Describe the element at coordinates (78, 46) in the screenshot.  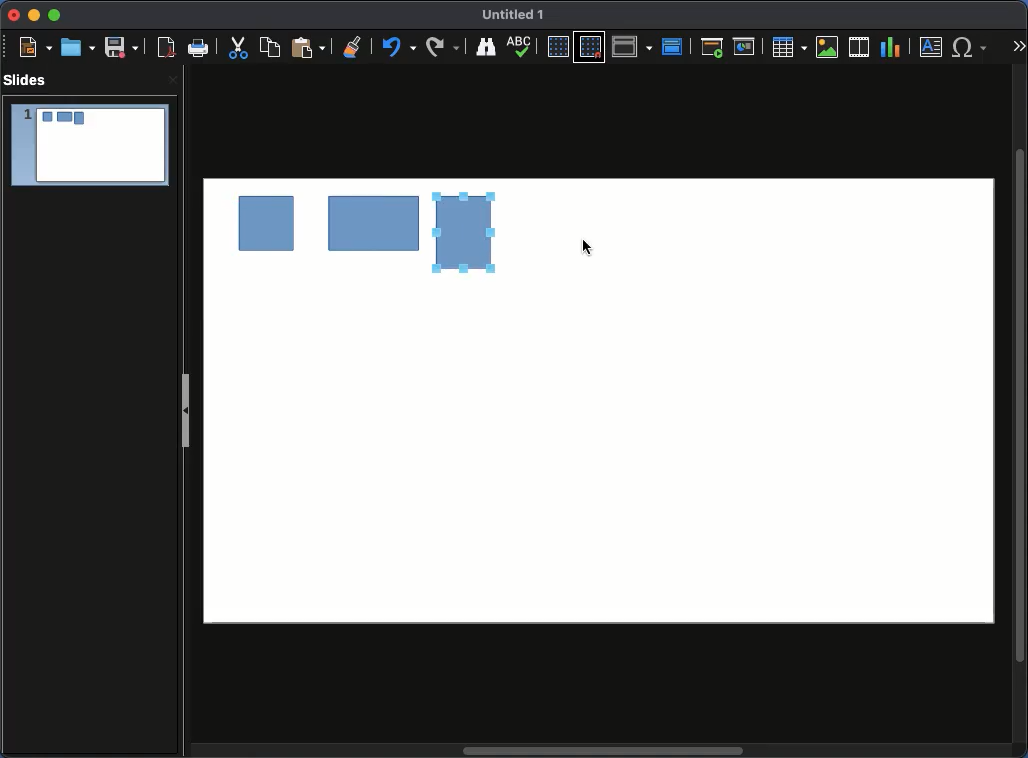
I see `Open` at that location.